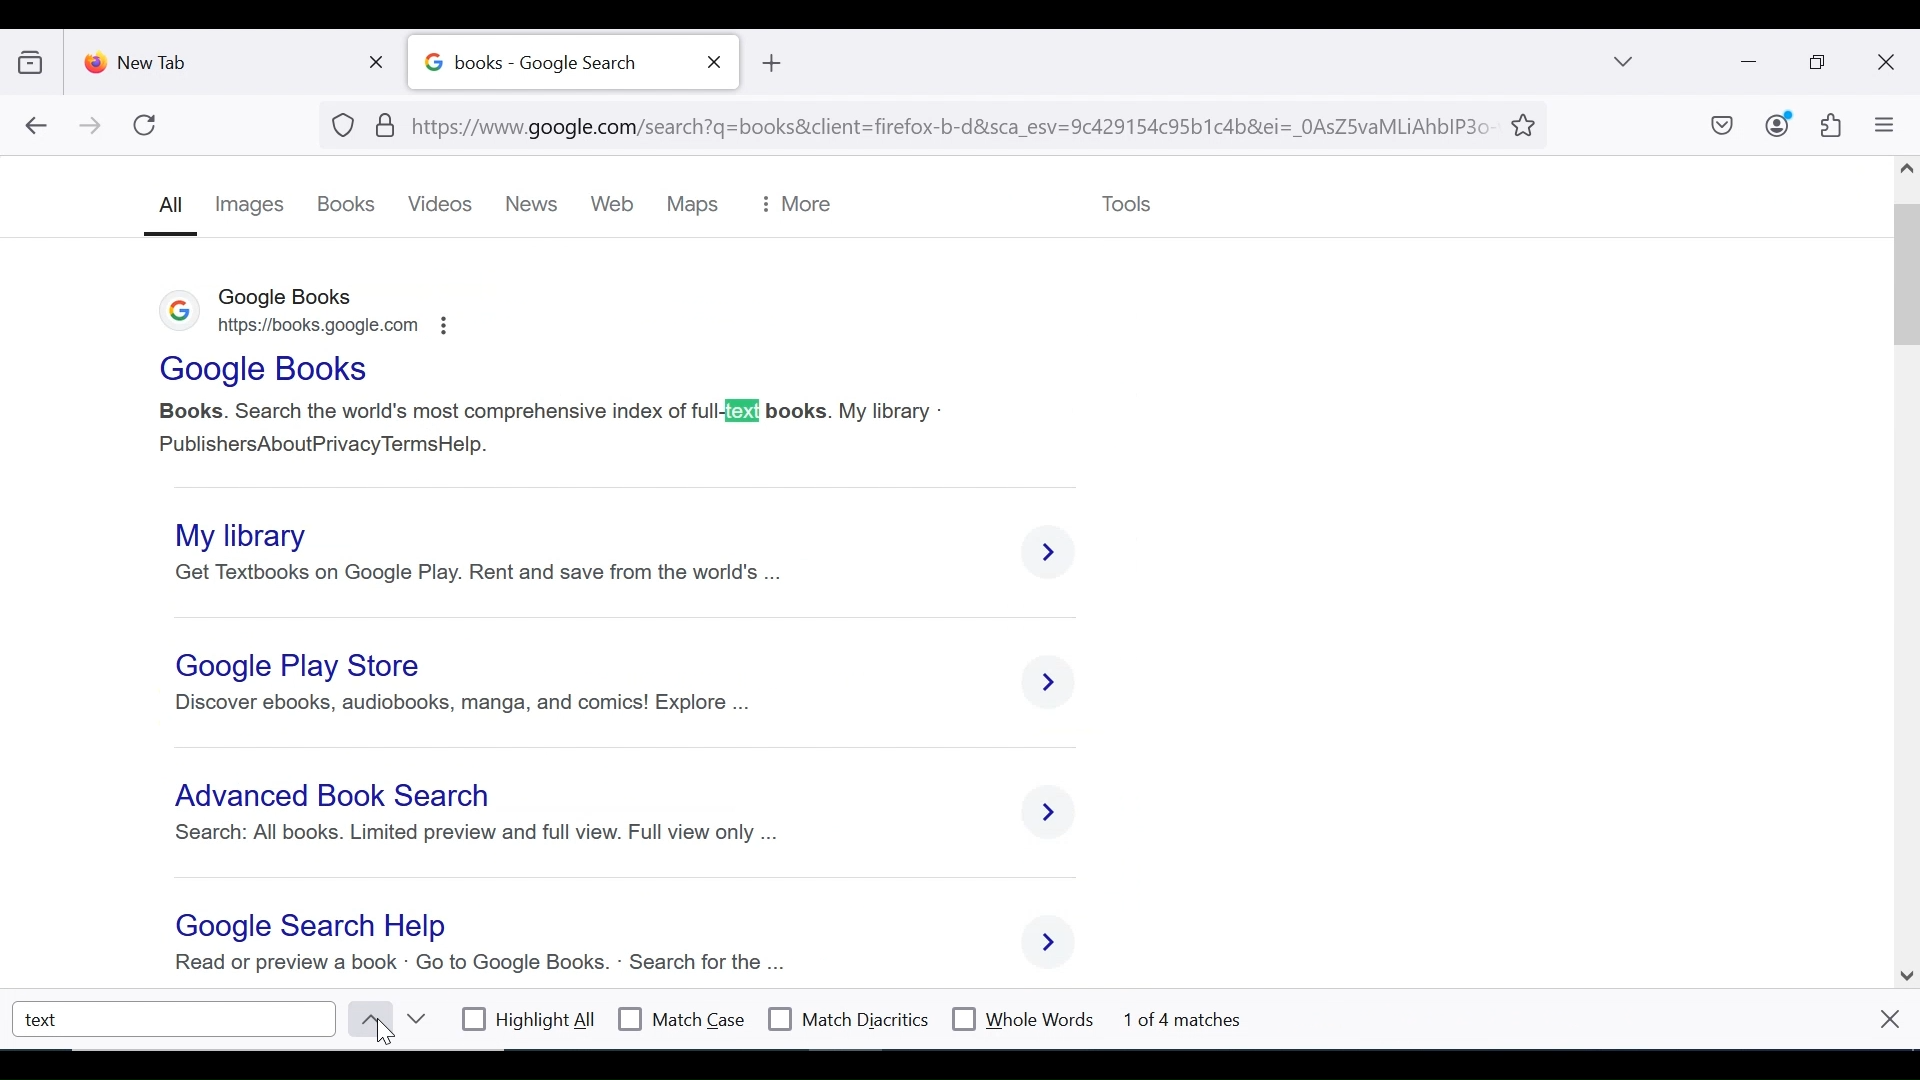 The image size is (1920, 1080). Describe the element at coordinates (474, 840) in the screenshot. I see `search: all books. limited preview and full view. Full view only ...` at that location.